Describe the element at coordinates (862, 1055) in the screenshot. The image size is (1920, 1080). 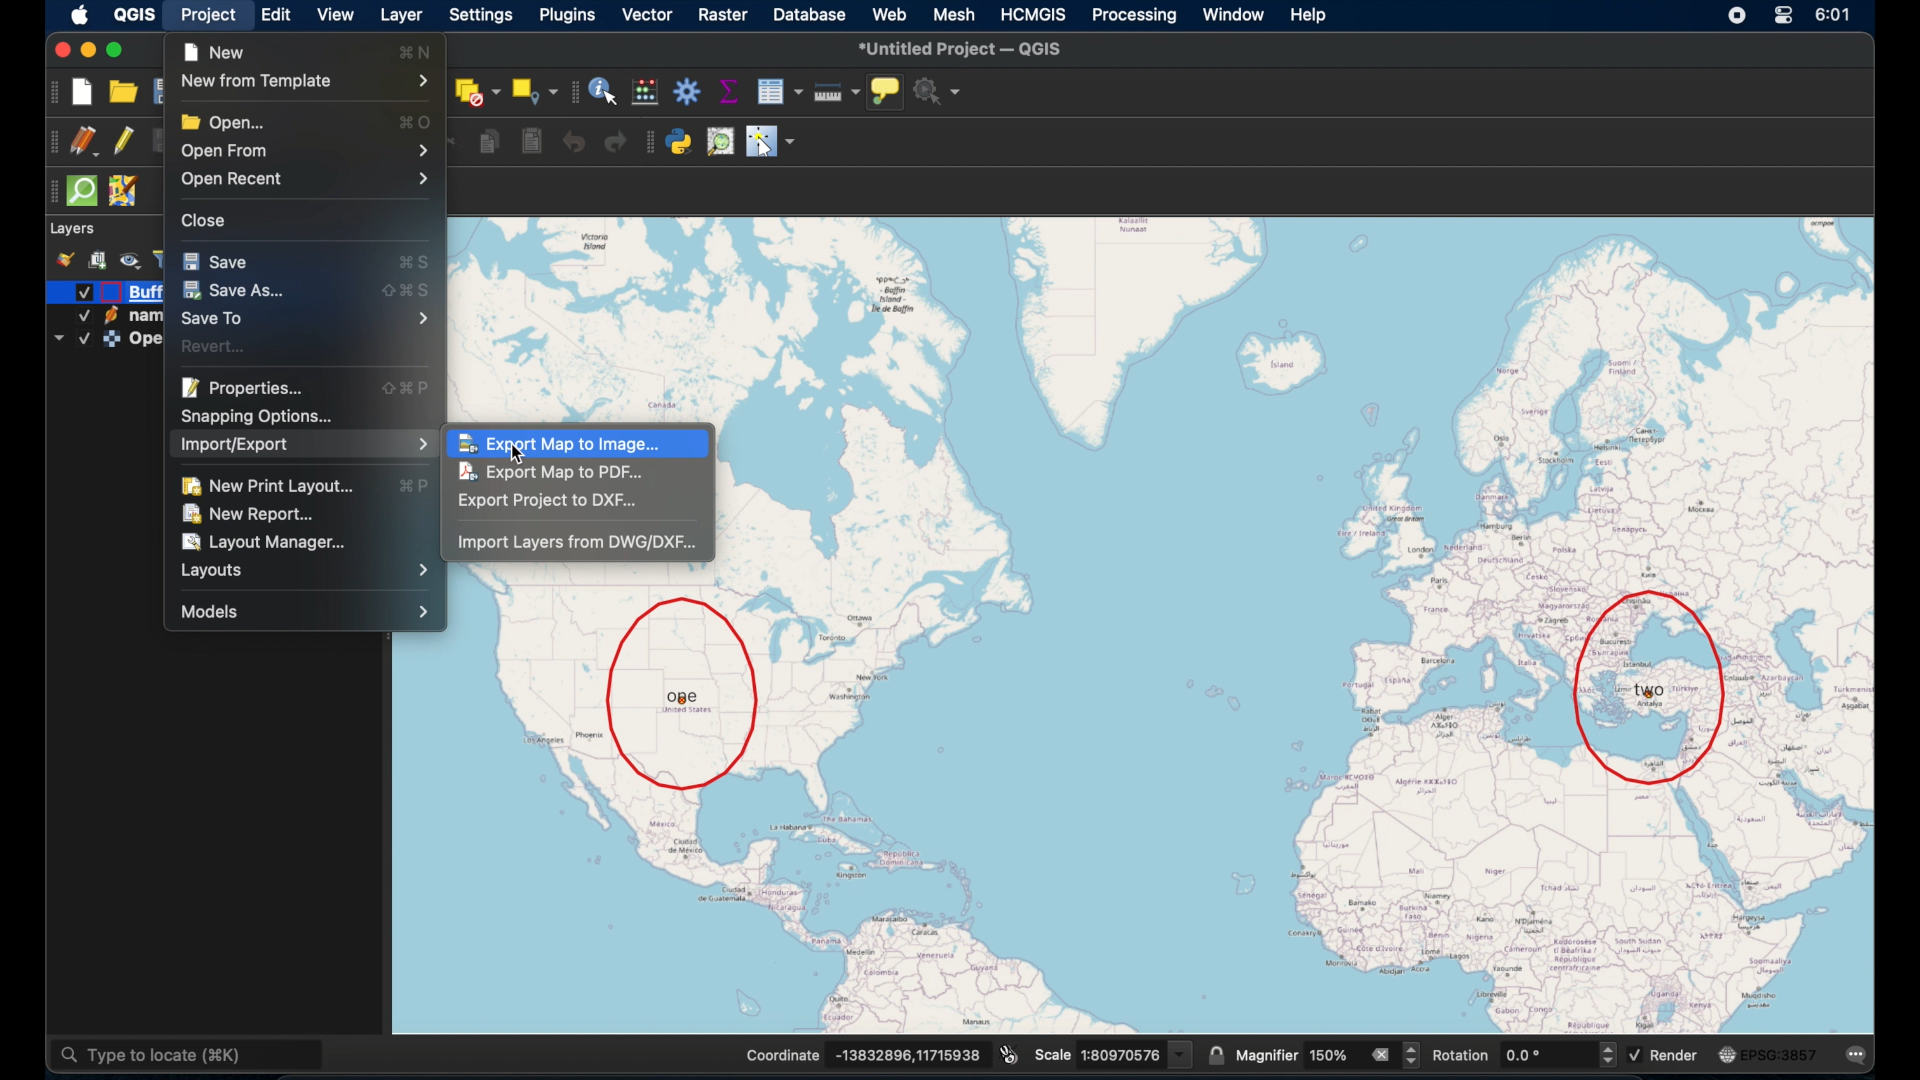
I see `Coordinate -13832896,11715938` at that location.